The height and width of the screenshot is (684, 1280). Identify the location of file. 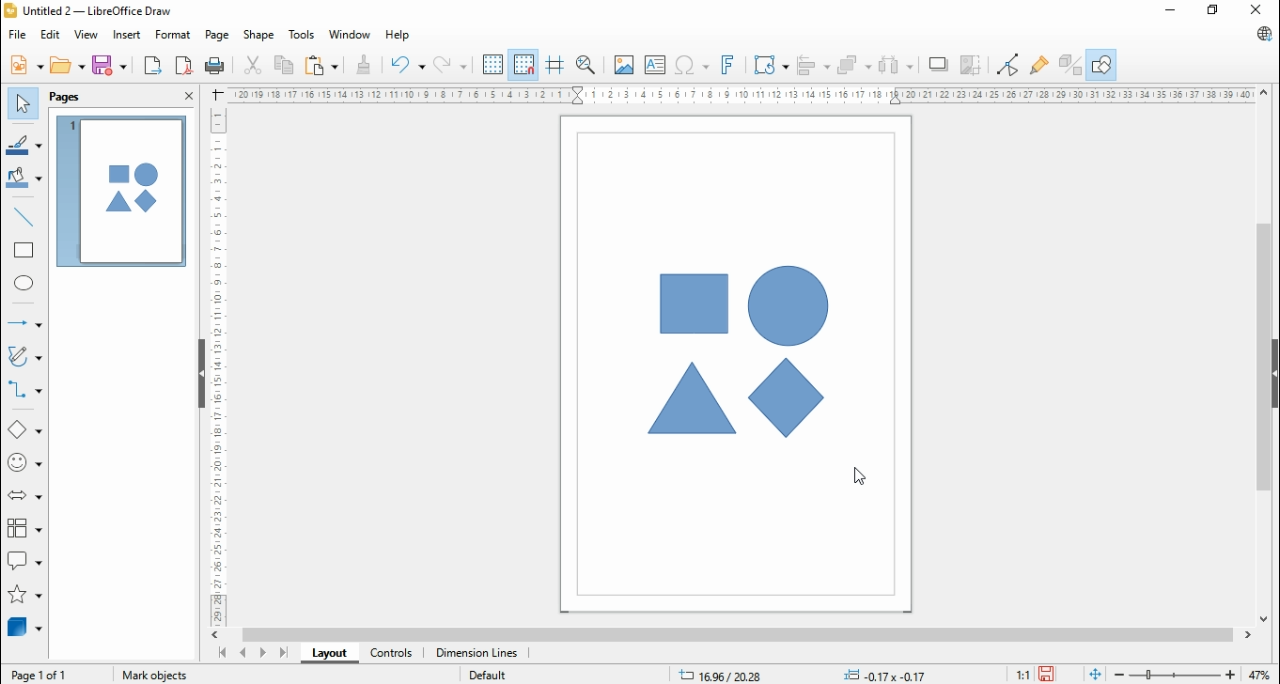
(18, 34).